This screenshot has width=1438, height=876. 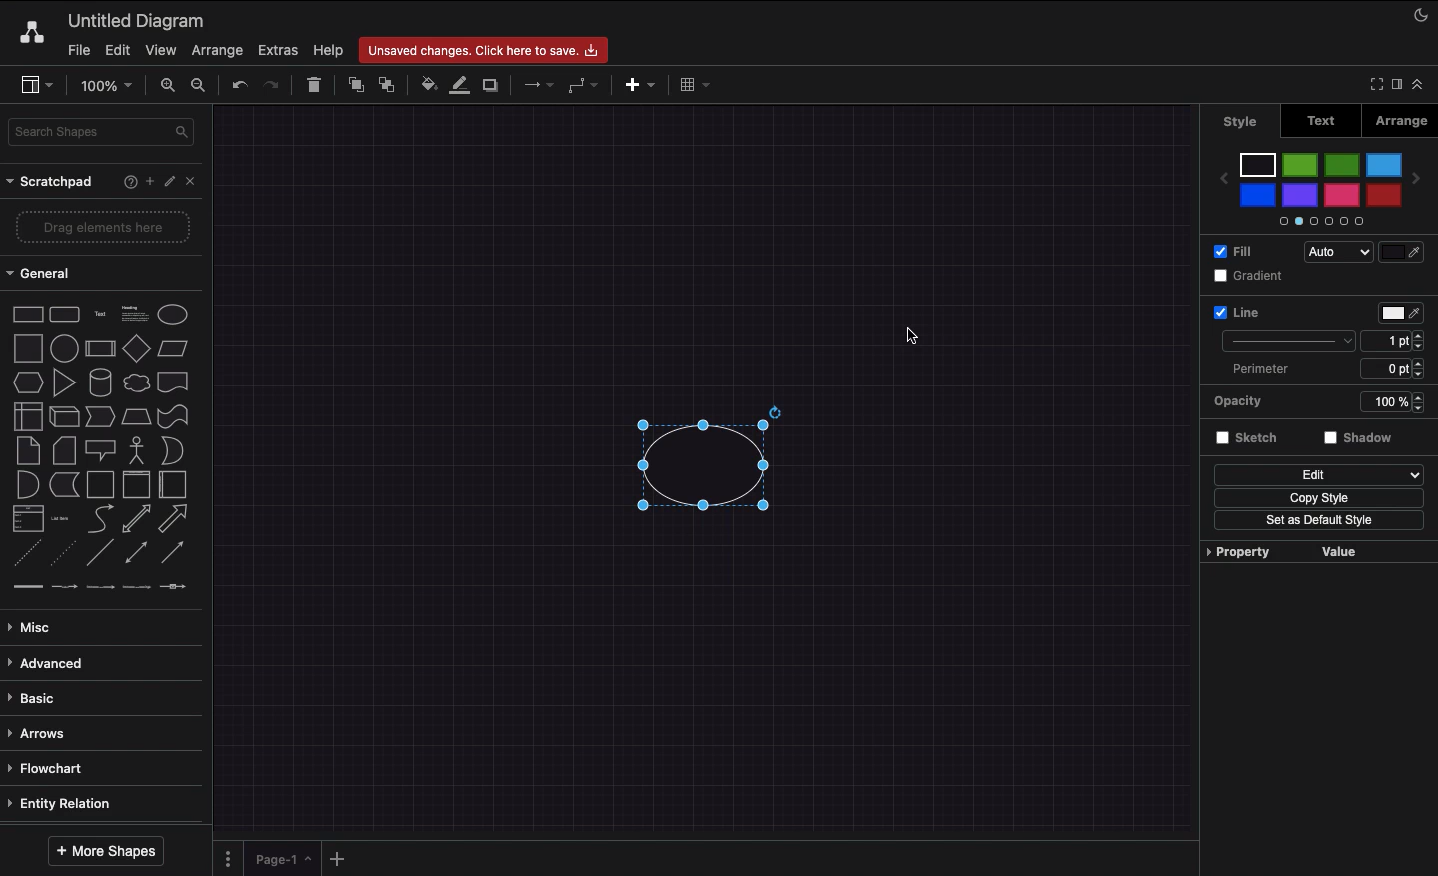 What do you see at coordinates (27, 415) in the screenshot?
I see `Internal storage` at bounding box center [27, 415].